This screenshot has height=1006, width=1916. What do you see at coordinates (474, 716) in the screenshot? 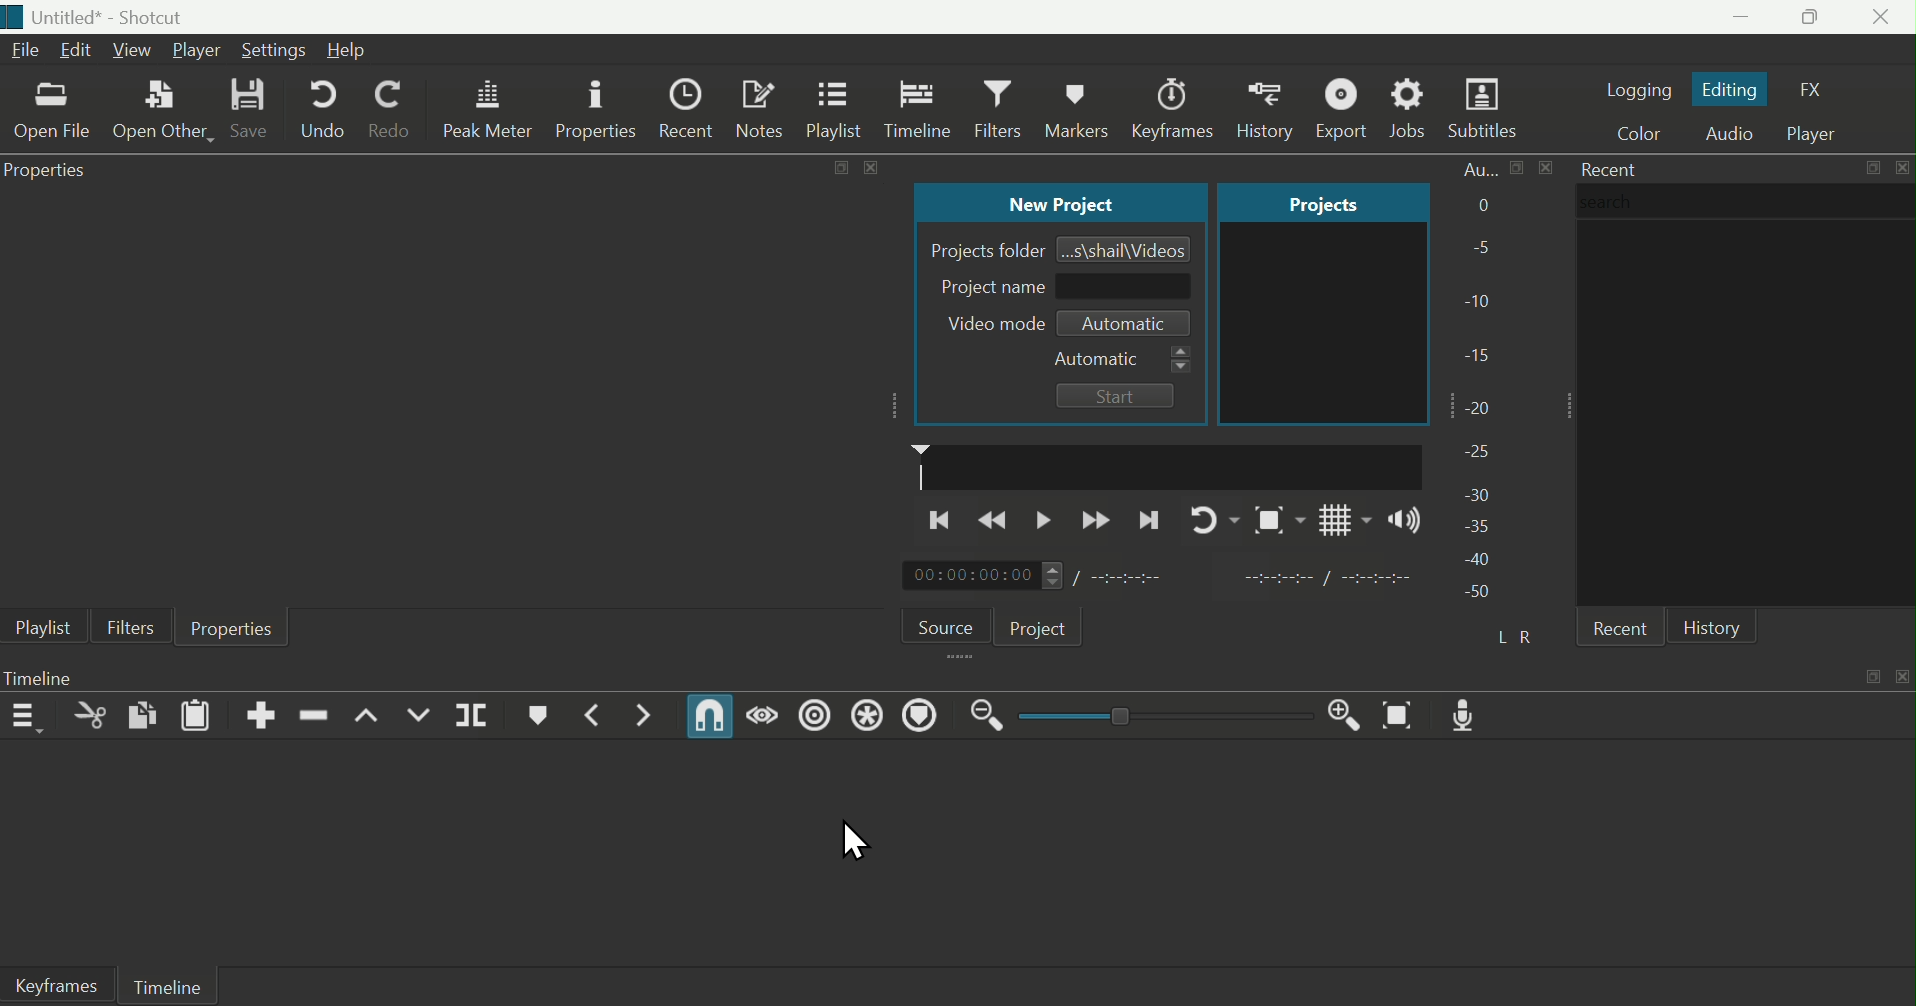
I see `Split At Playhead` at bounding box center [474, 716].